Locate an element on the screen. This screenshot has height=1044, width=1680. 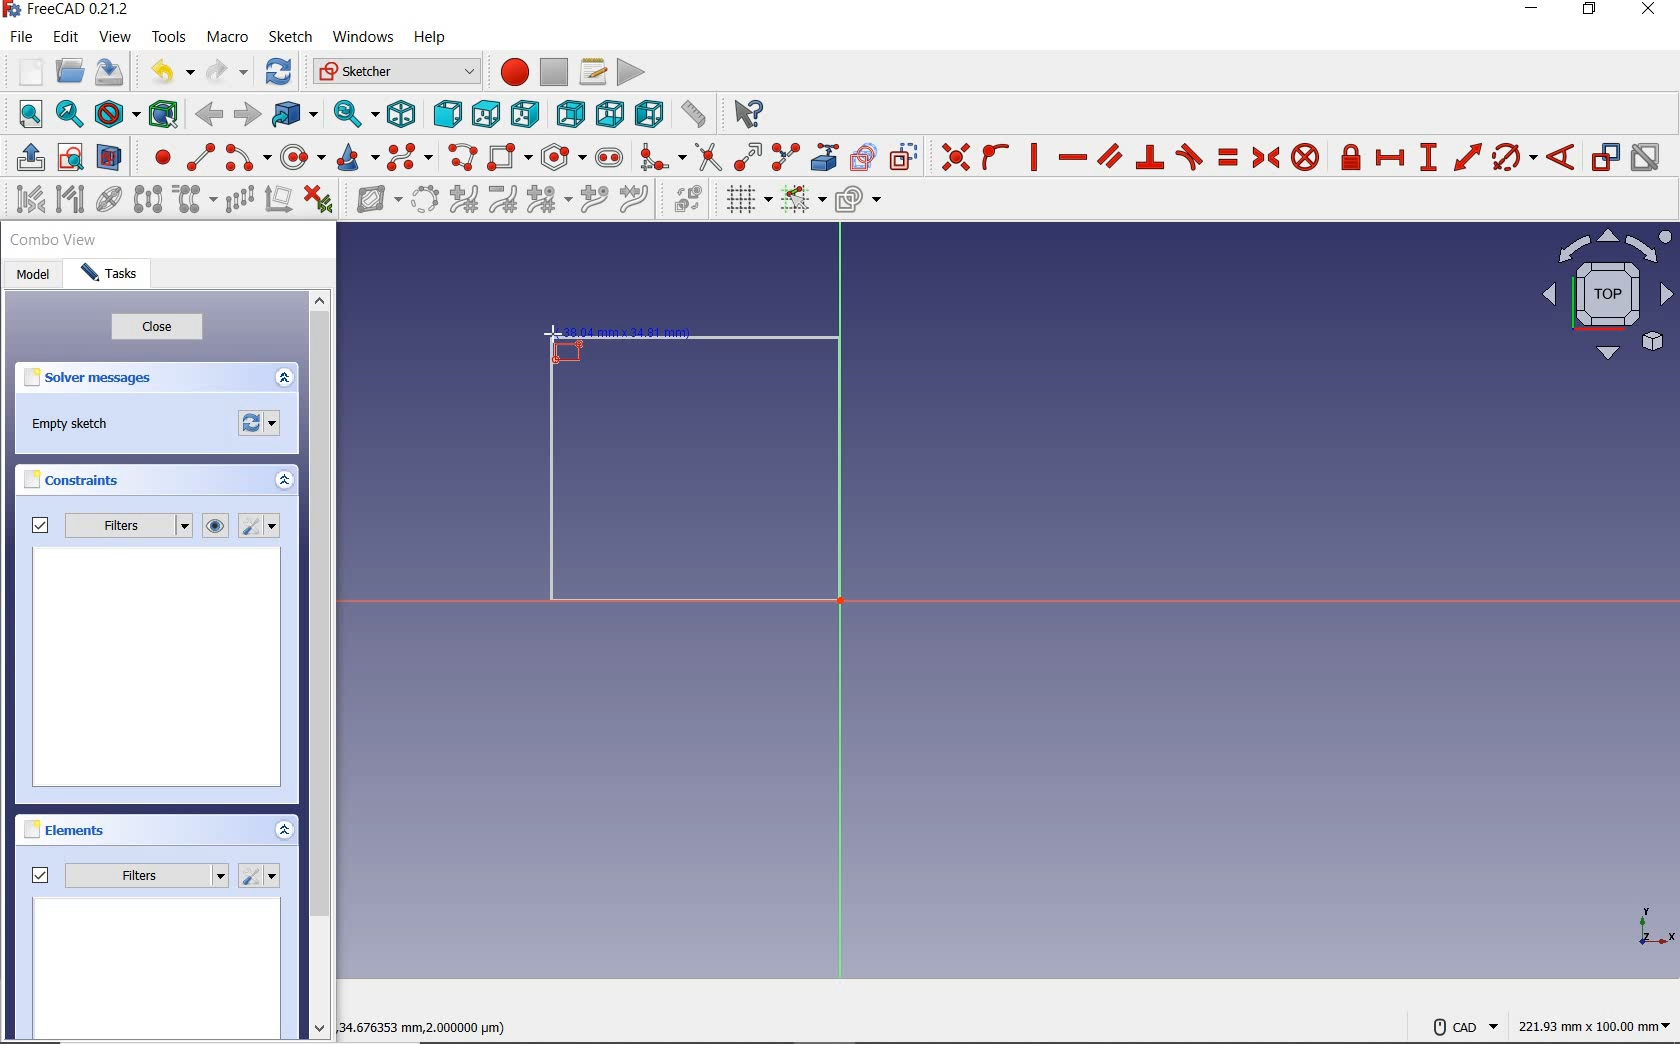
forward is located at coordinates (245, 113).